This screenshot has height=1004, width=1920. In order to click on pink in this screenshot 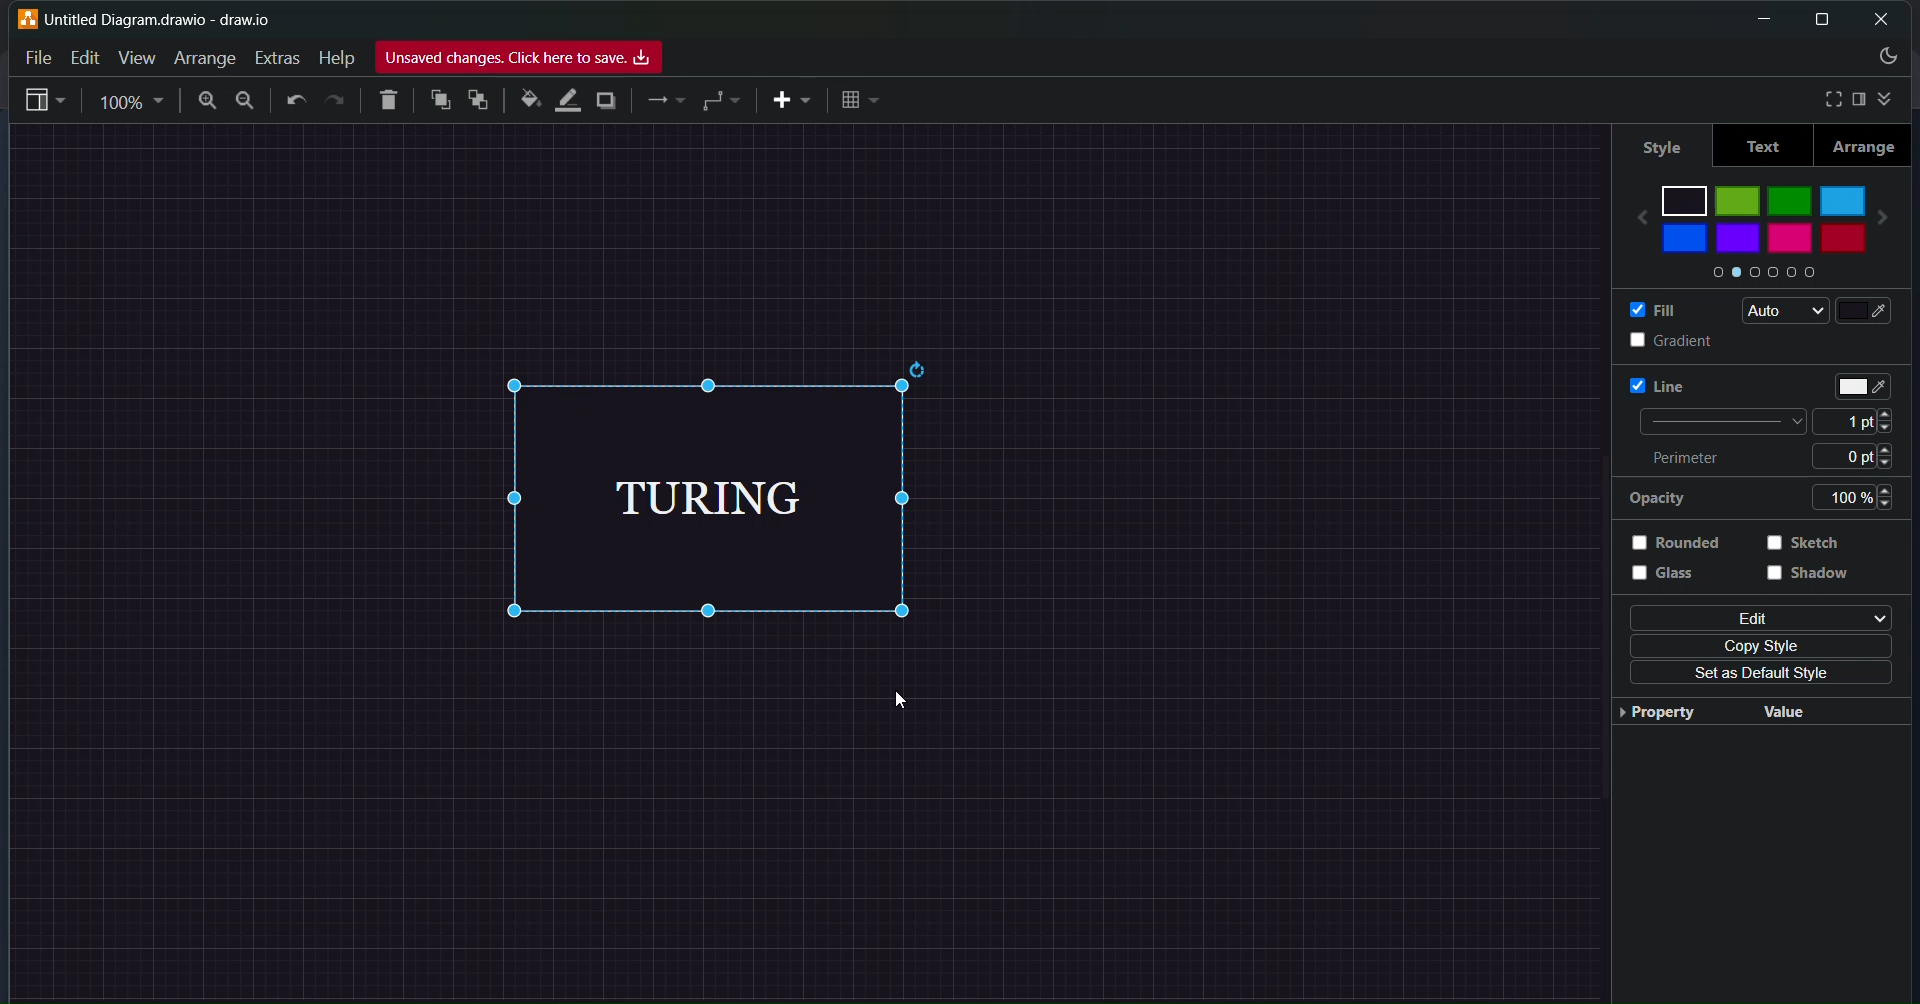, I will do `click(1789, 244)`.